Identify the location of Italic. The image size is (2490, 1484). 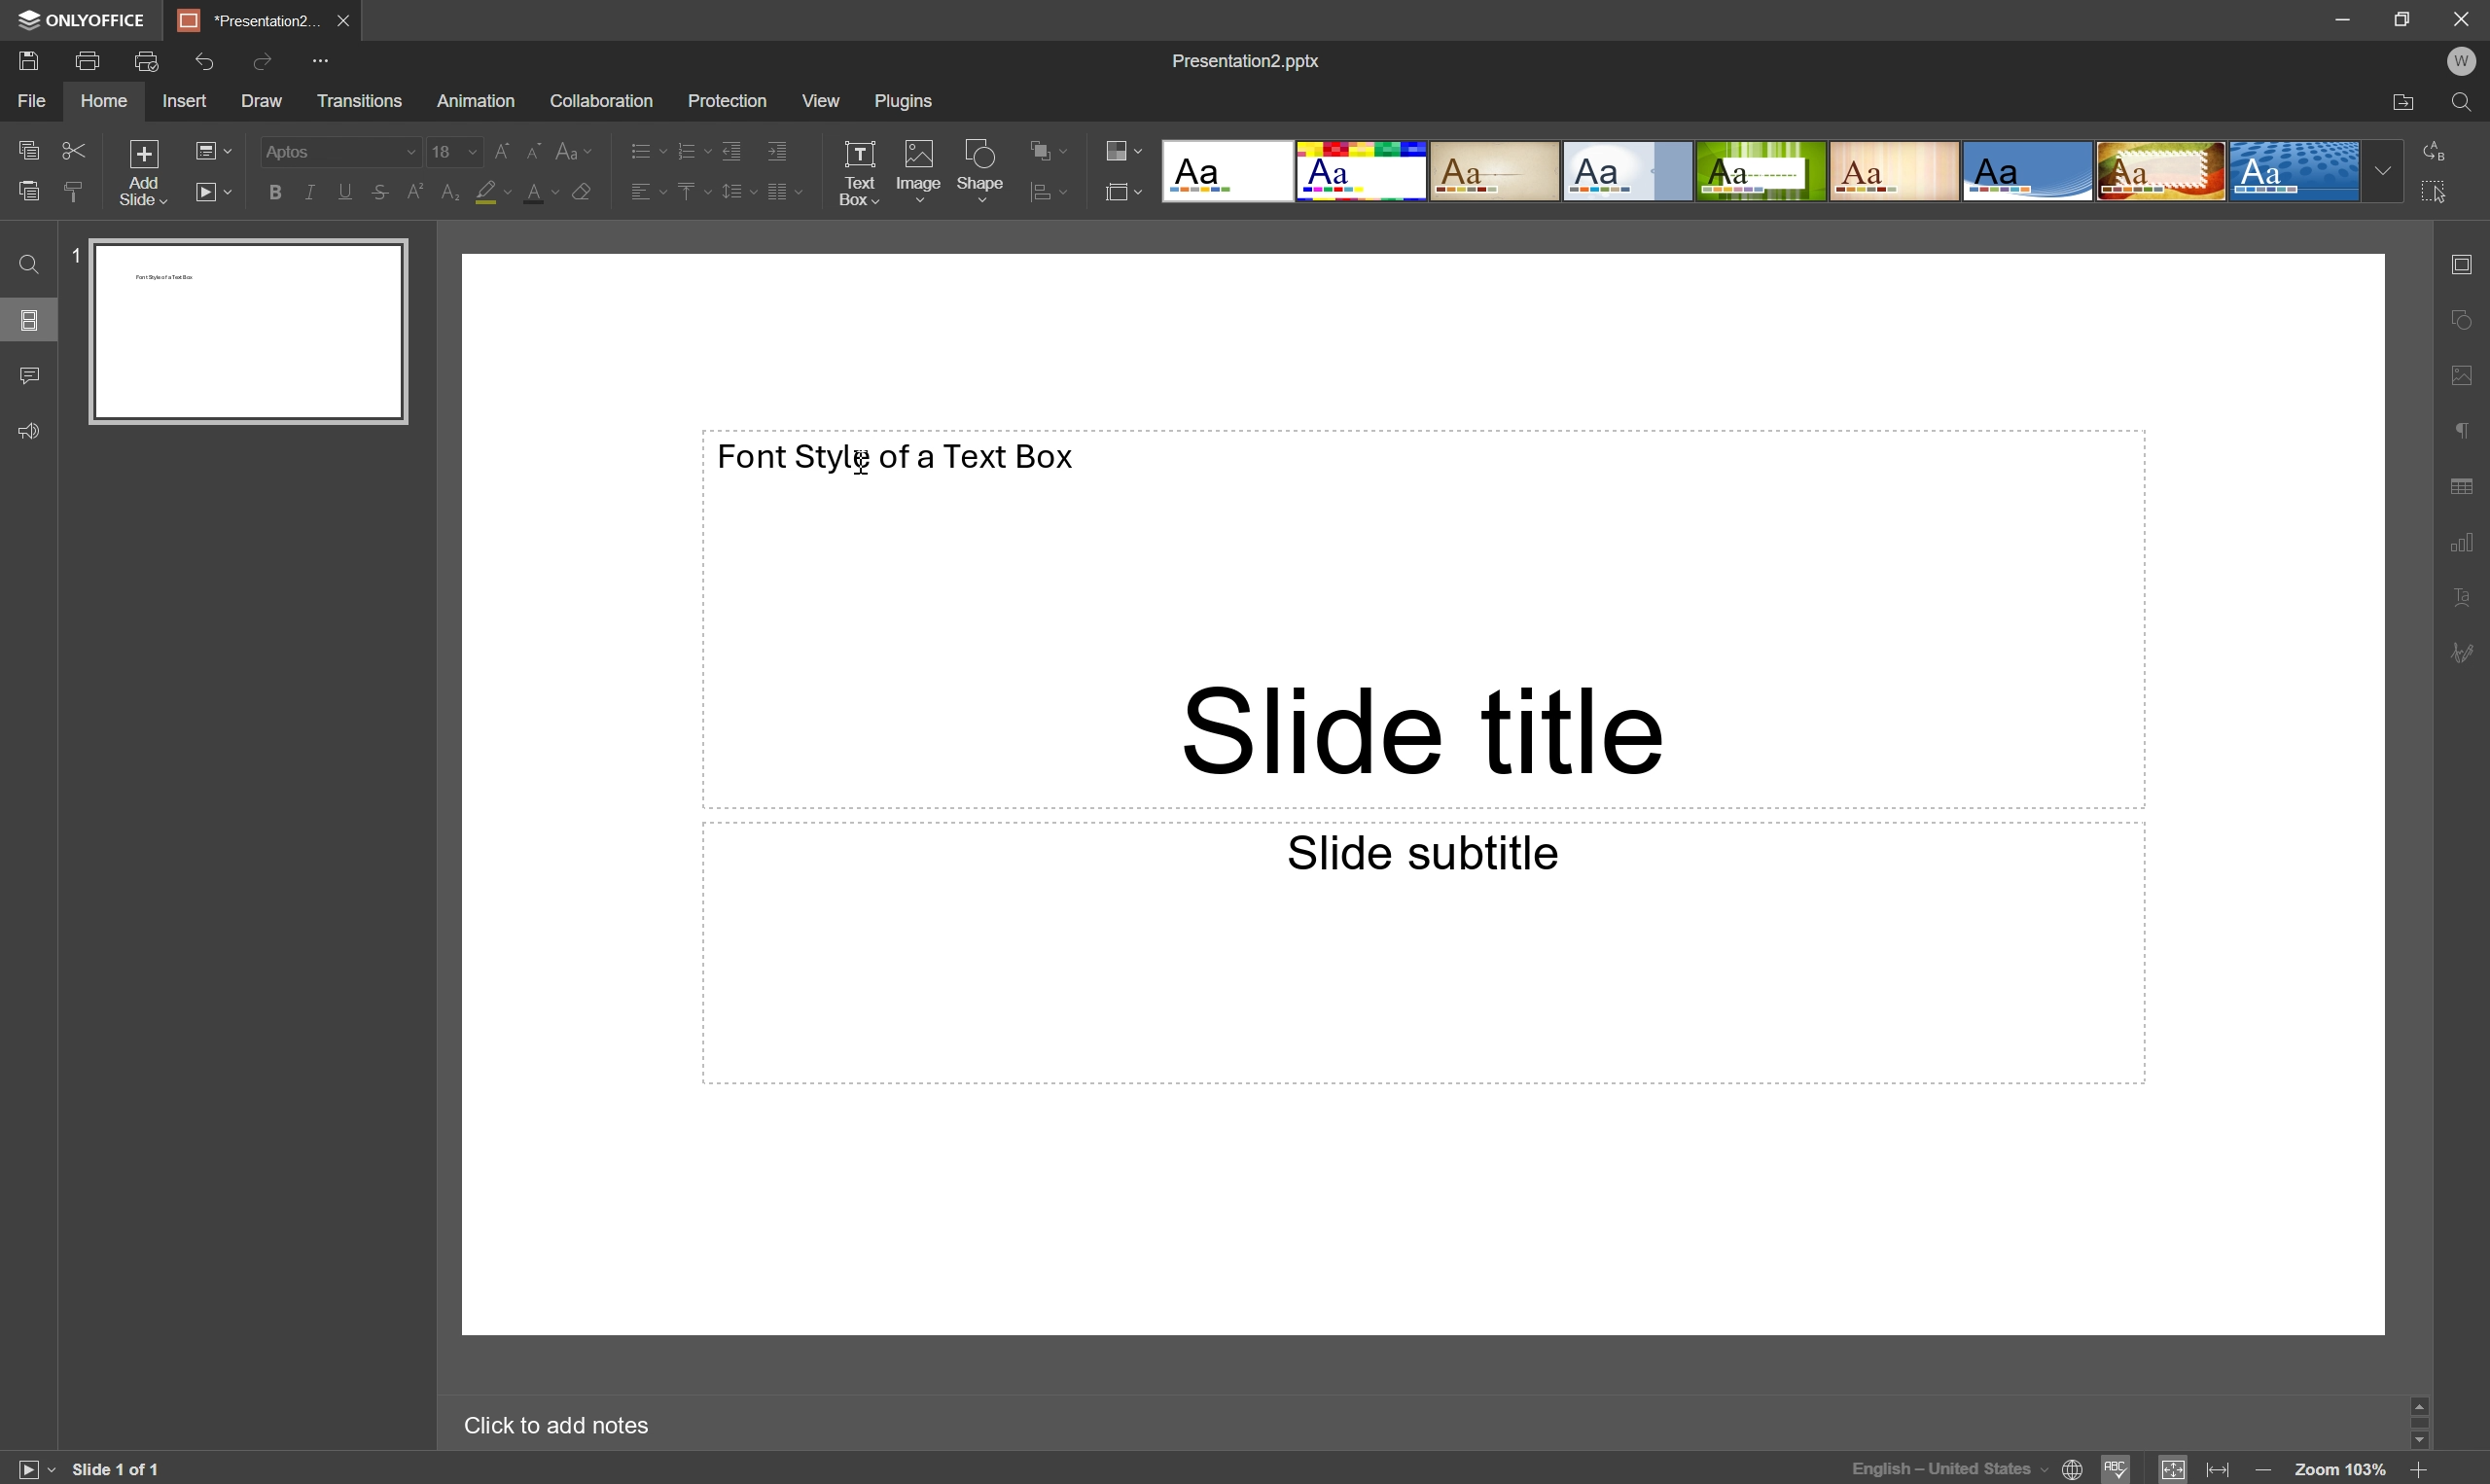
(310, 193).